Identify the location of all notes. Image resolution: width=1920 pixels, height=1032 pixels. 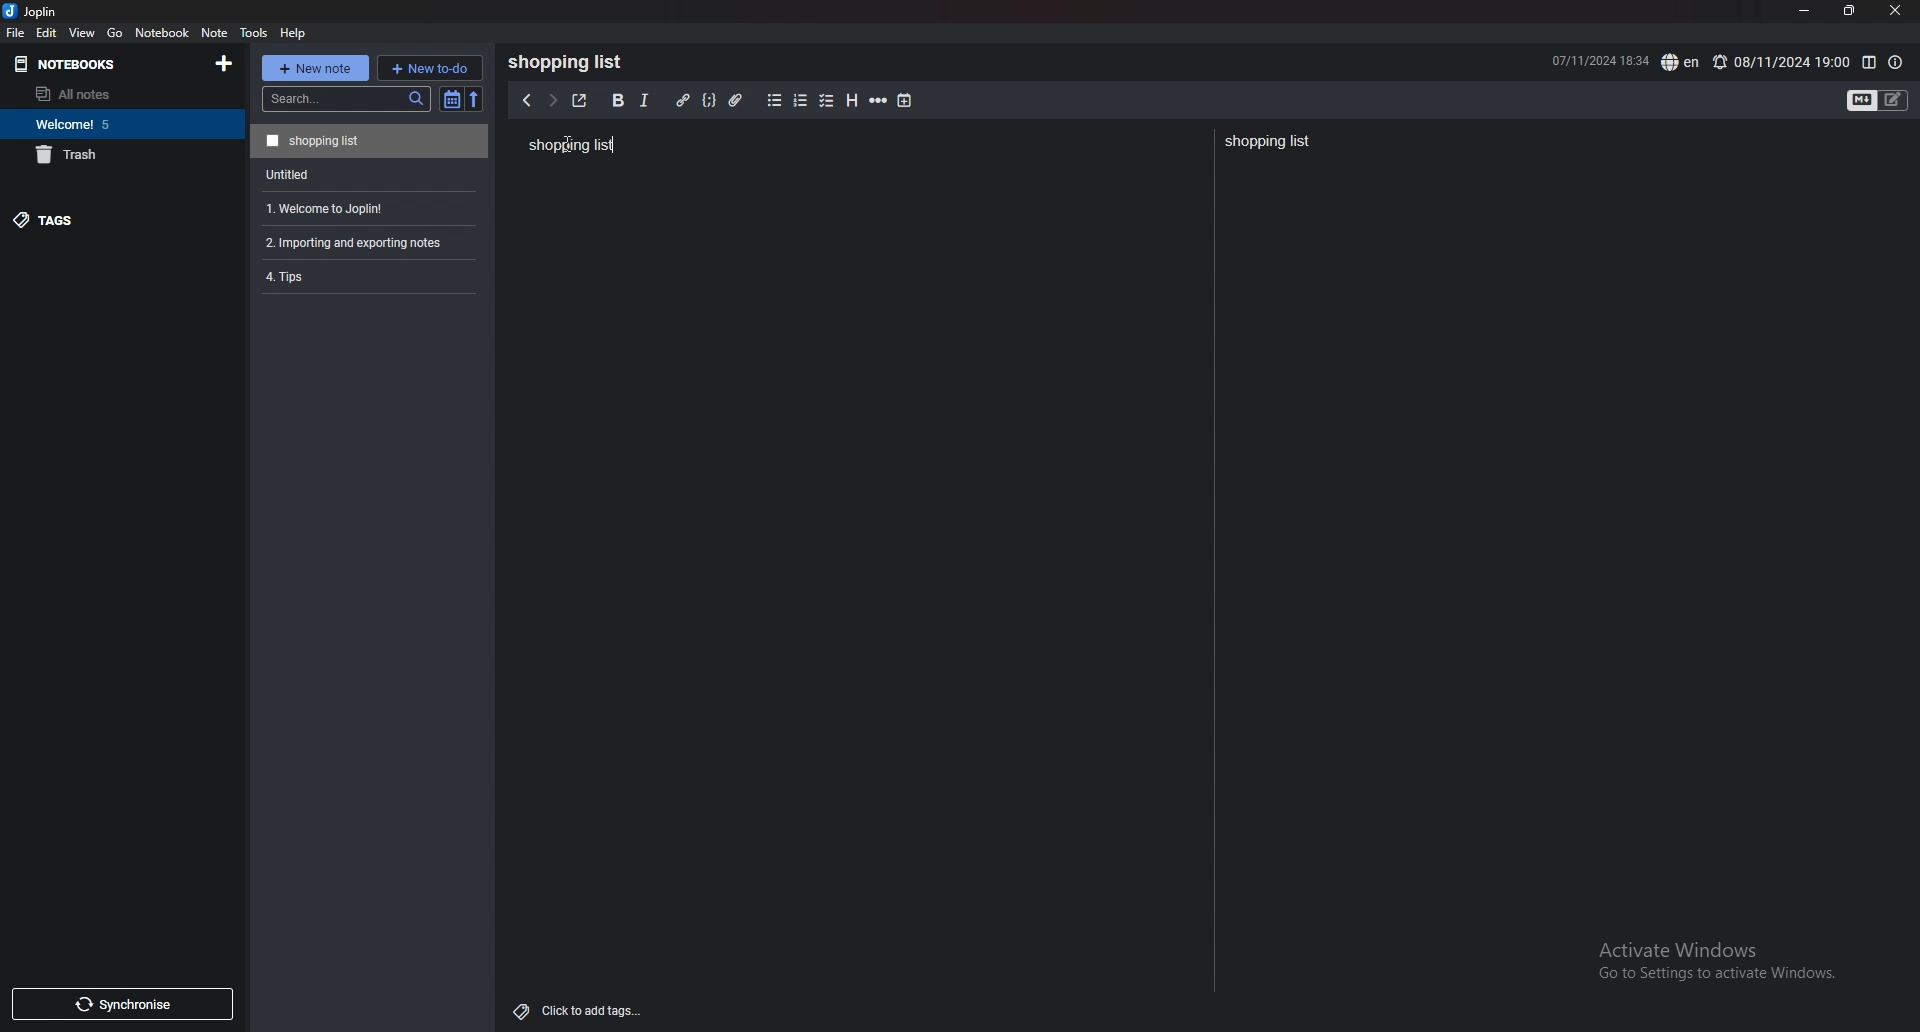
(113, 94).